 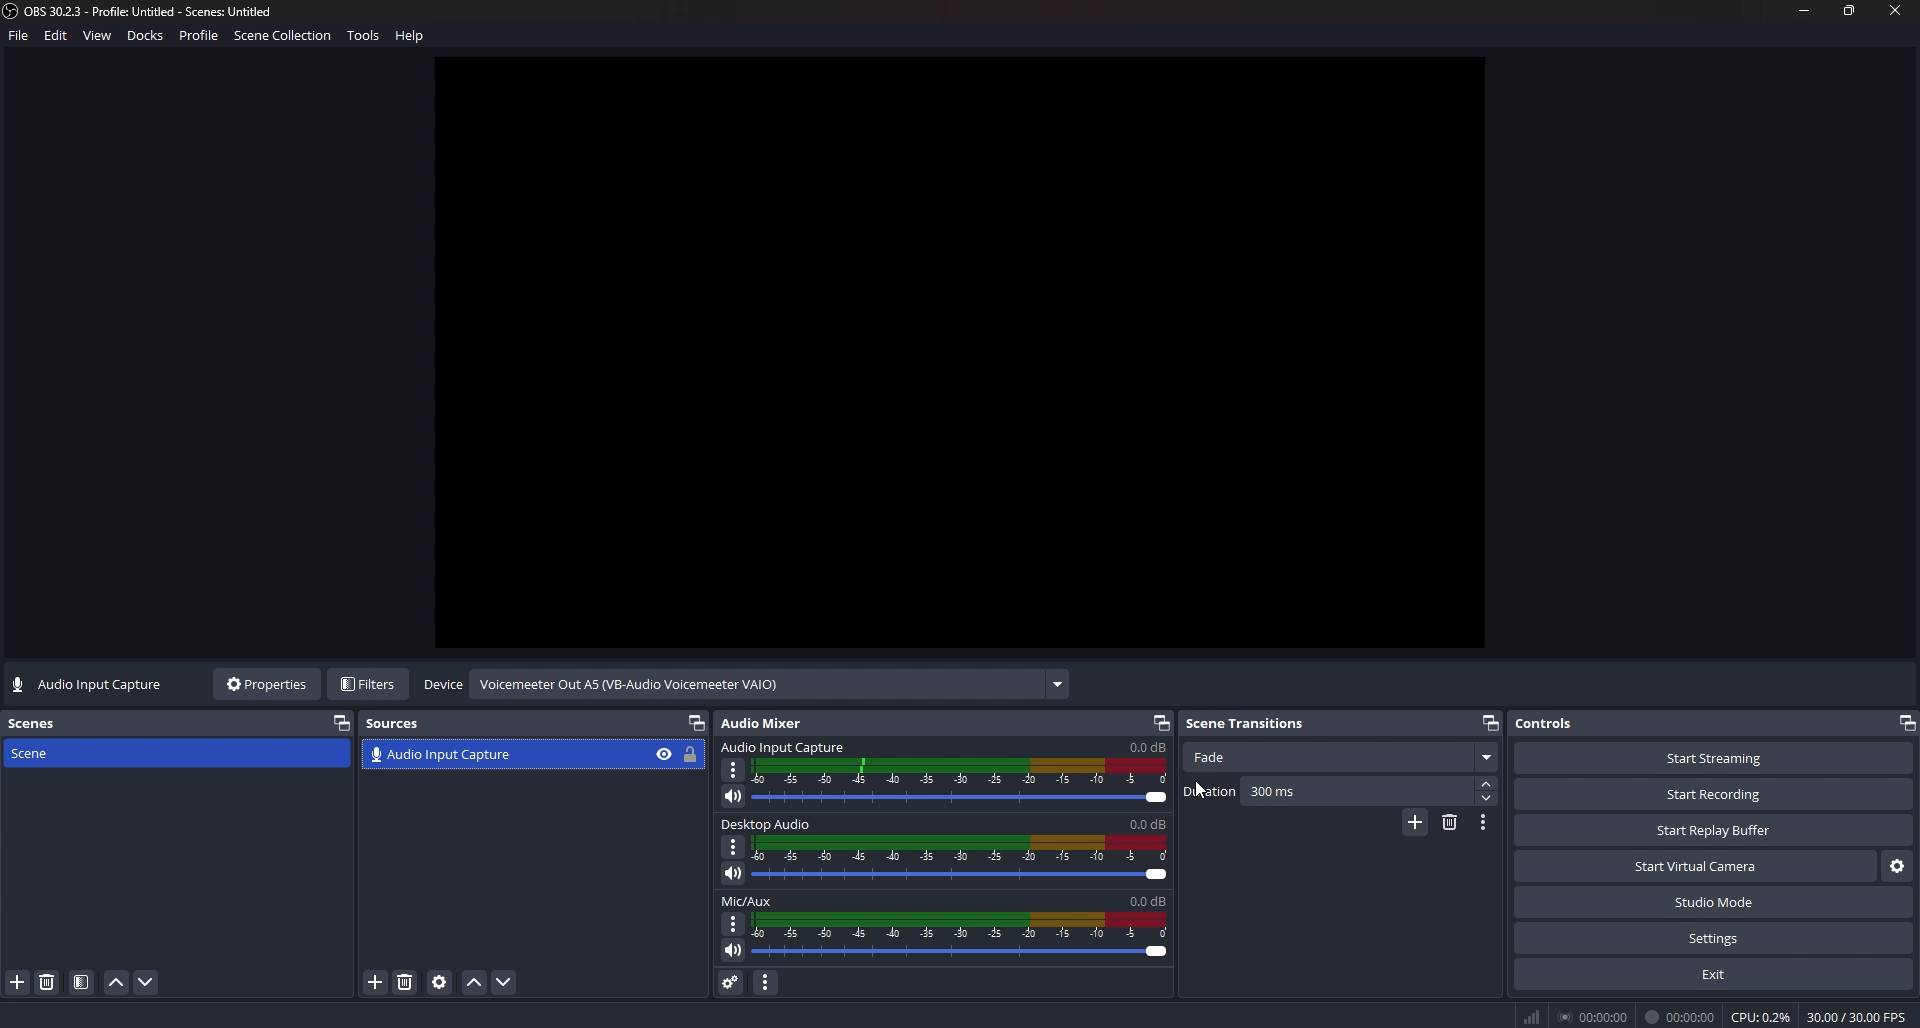 What do you see at coordinates (1694, 867) in the screenshot?
I see `start virtual camera` at bounding box center [1694, 867].